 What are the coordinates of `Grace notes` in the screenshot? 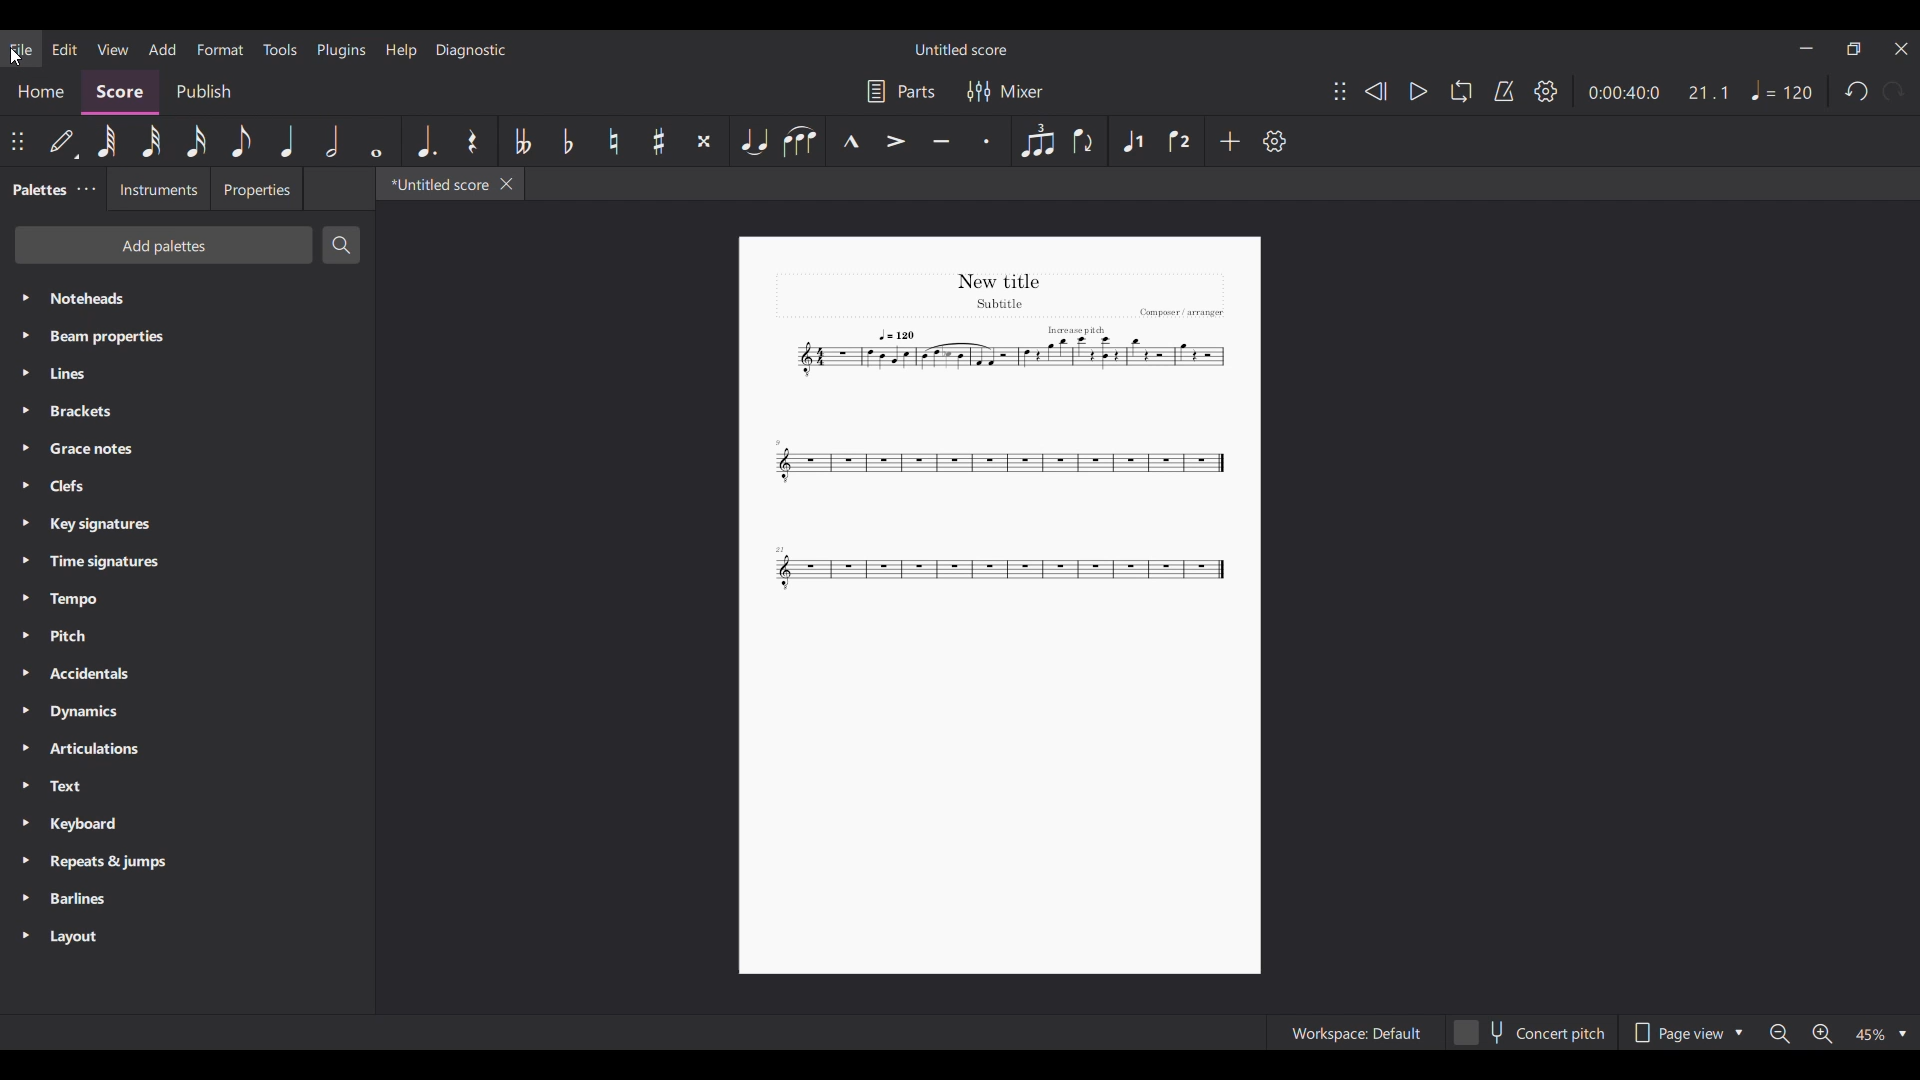 It's located at (188, 449).